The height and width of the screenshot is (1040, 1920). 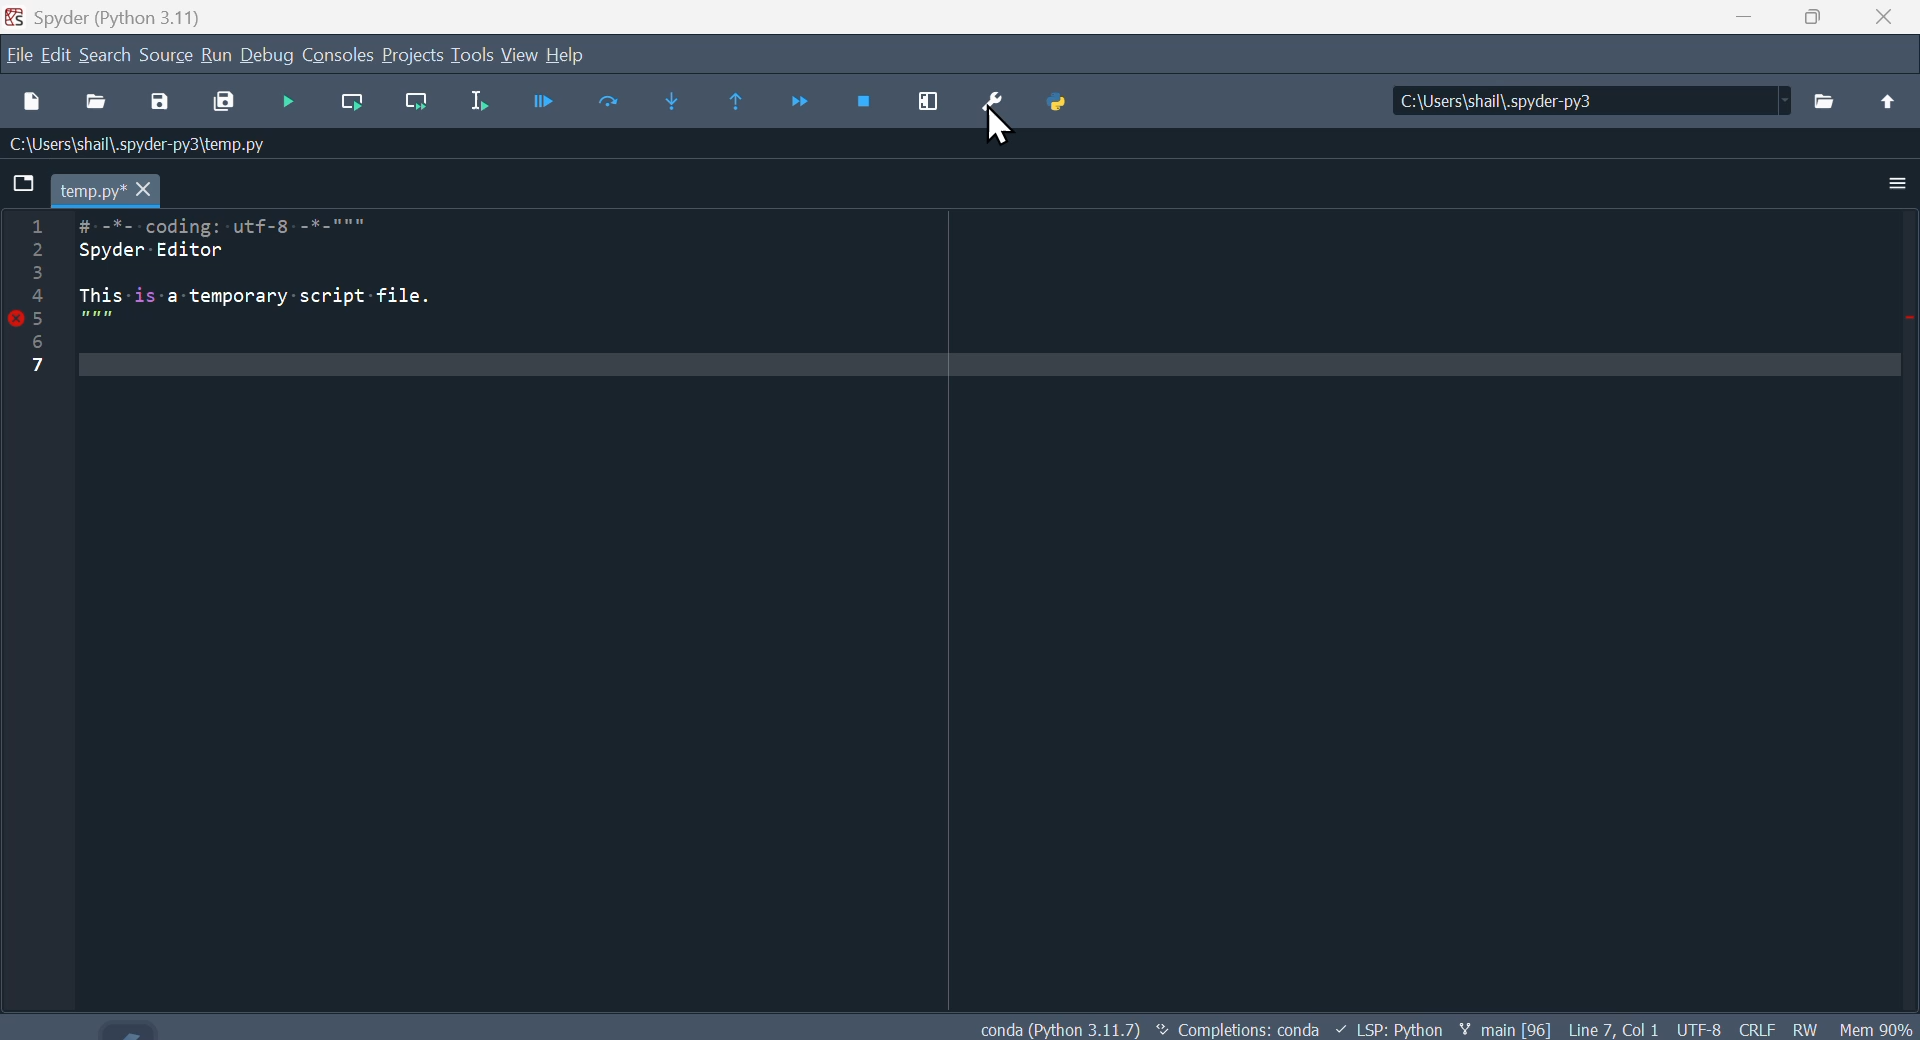 I want to click on , so click(x=57, y=56).